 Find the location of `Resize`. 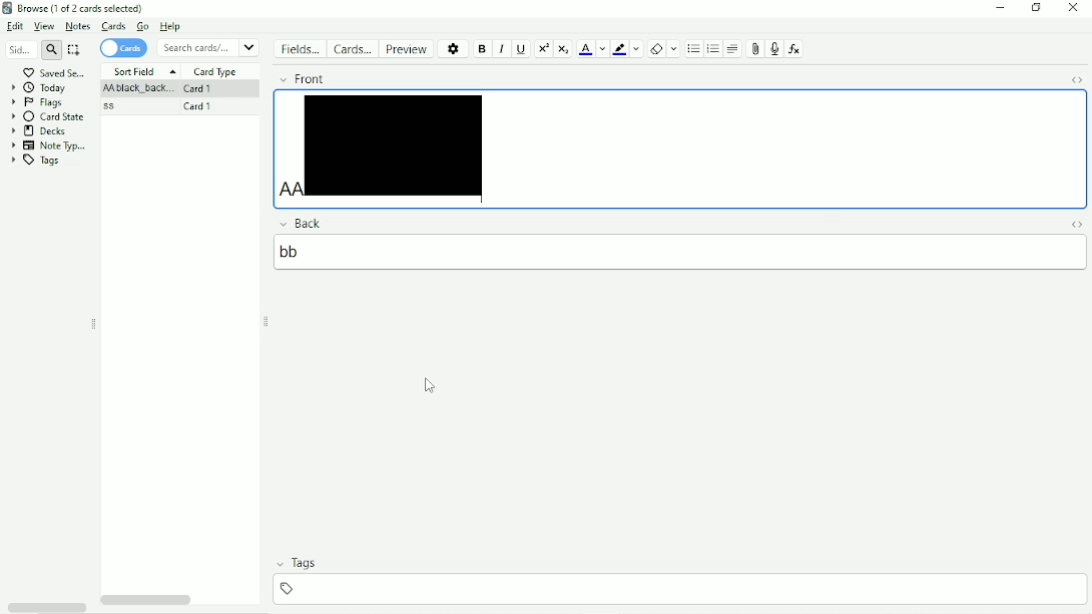

Resize is located at coordinates (269, 324).